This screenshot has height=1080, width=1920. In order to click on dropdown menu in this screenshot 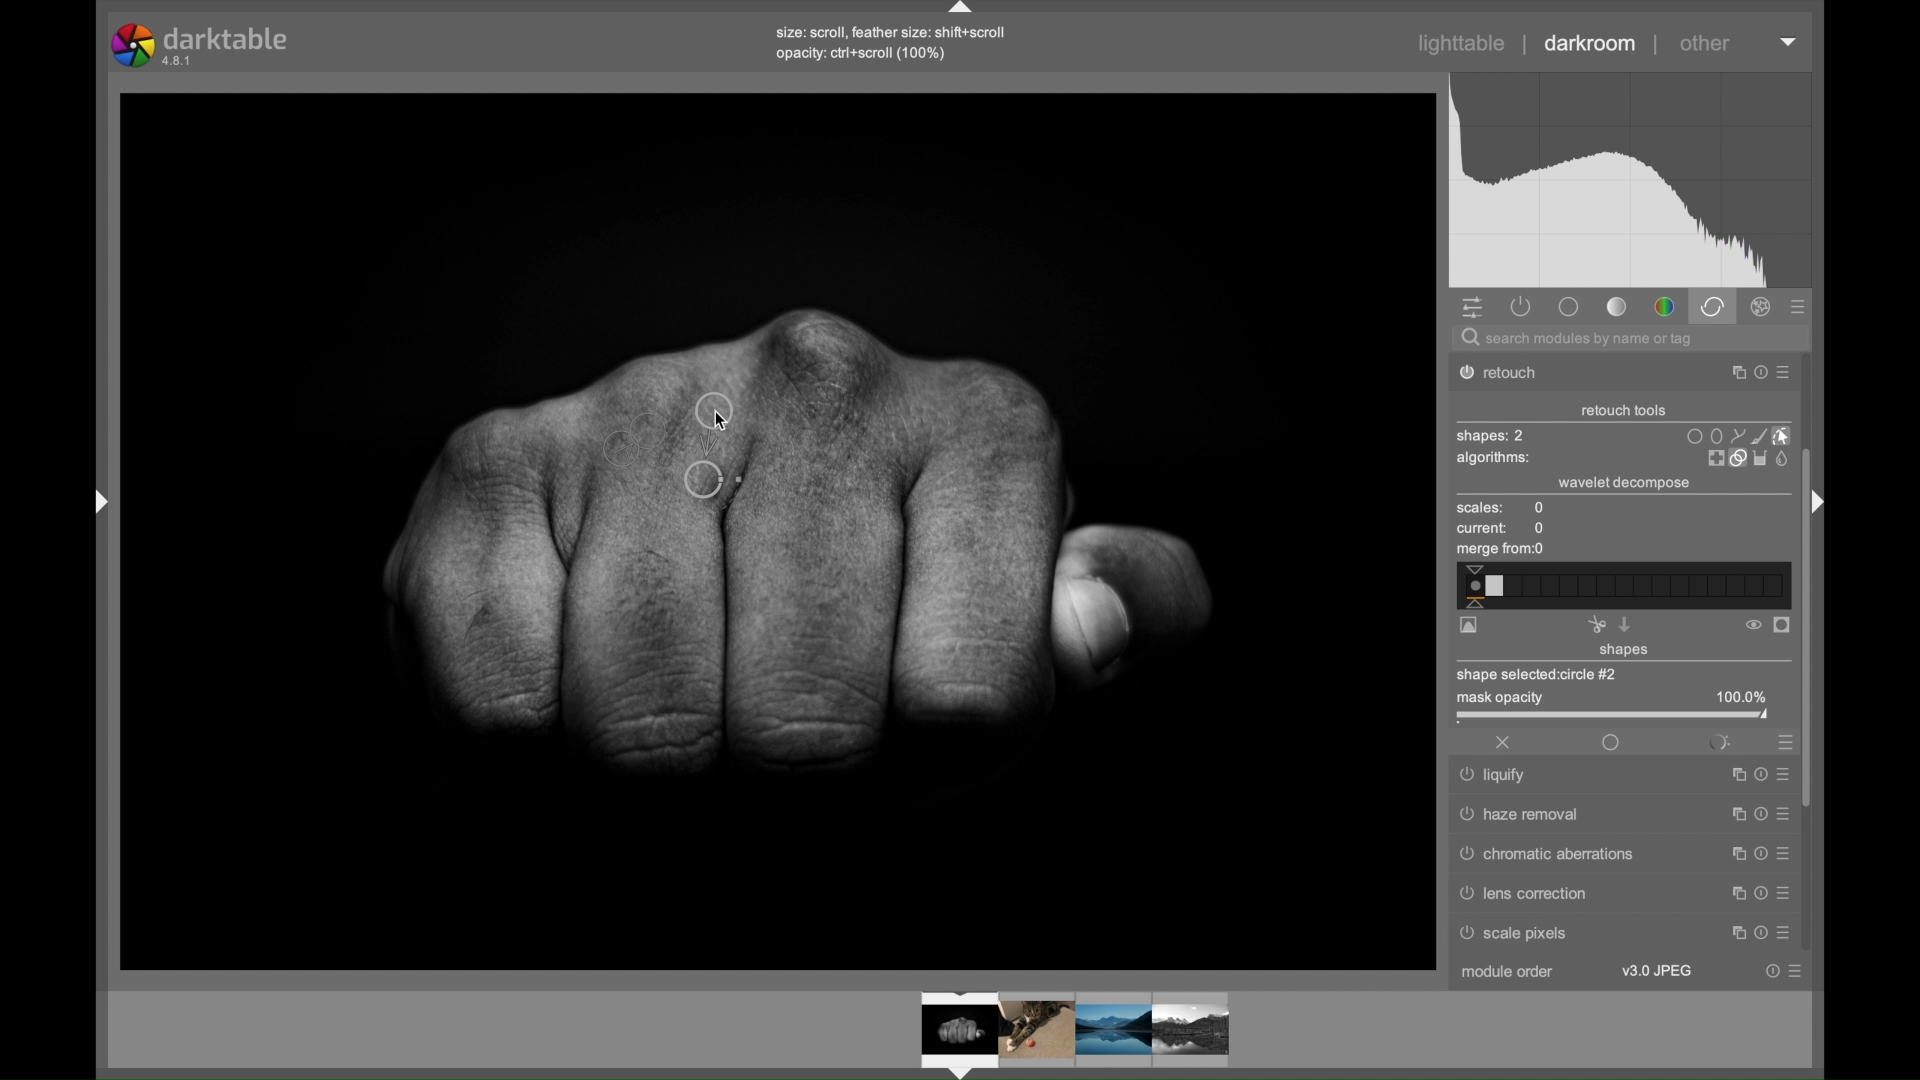, I will do `click(1789, 40)`.